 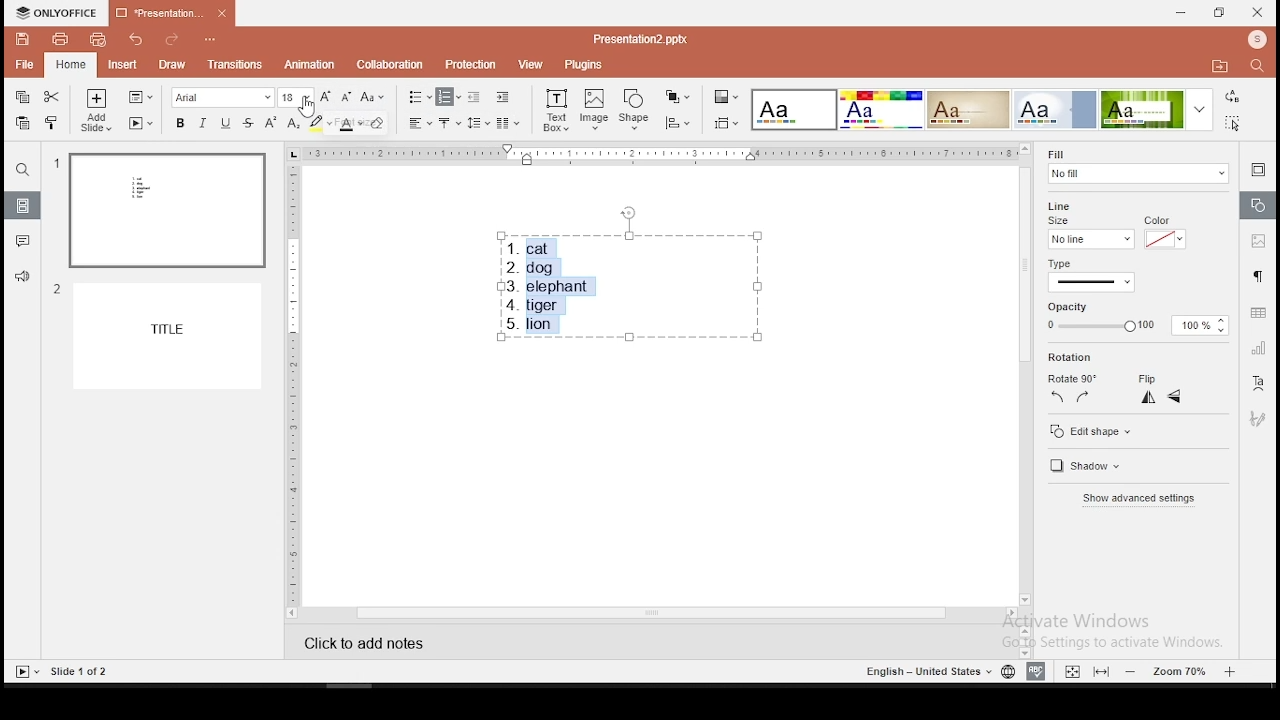 I want to click on , so click(x=1257, y=416).